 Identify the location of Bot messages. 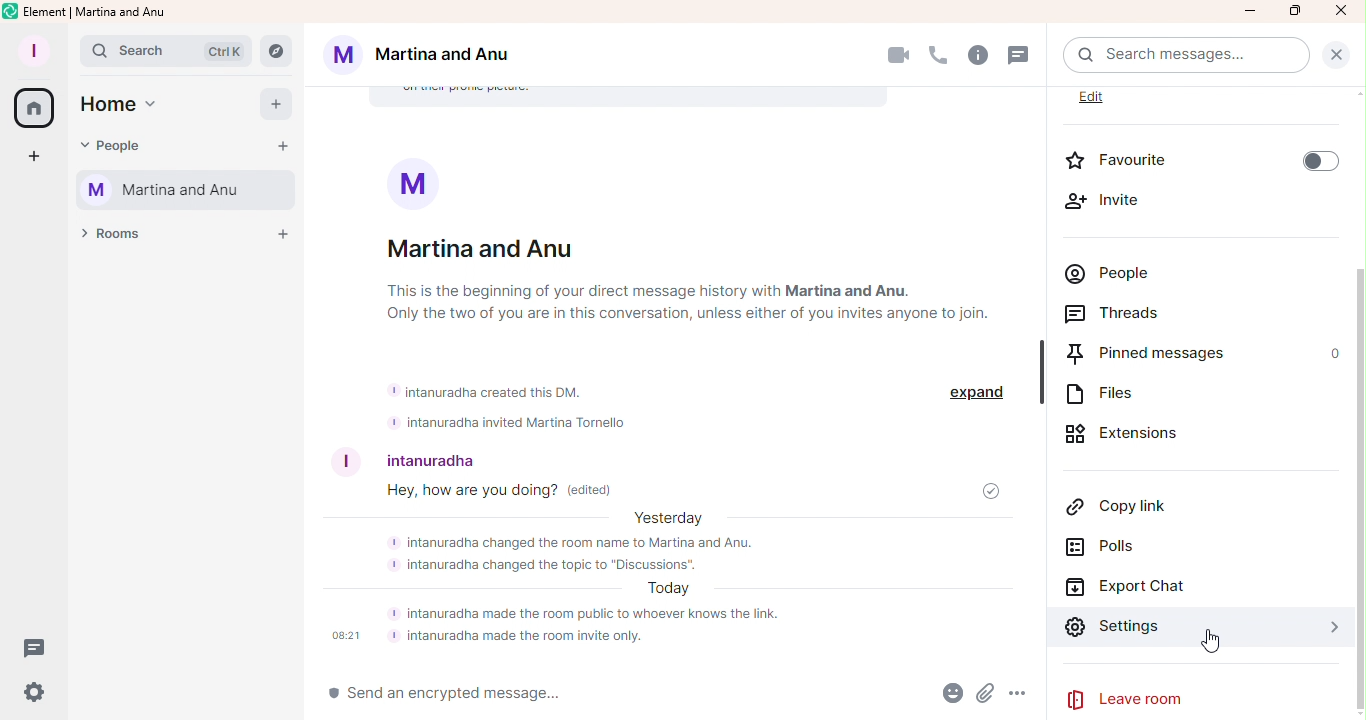
(543, 404).